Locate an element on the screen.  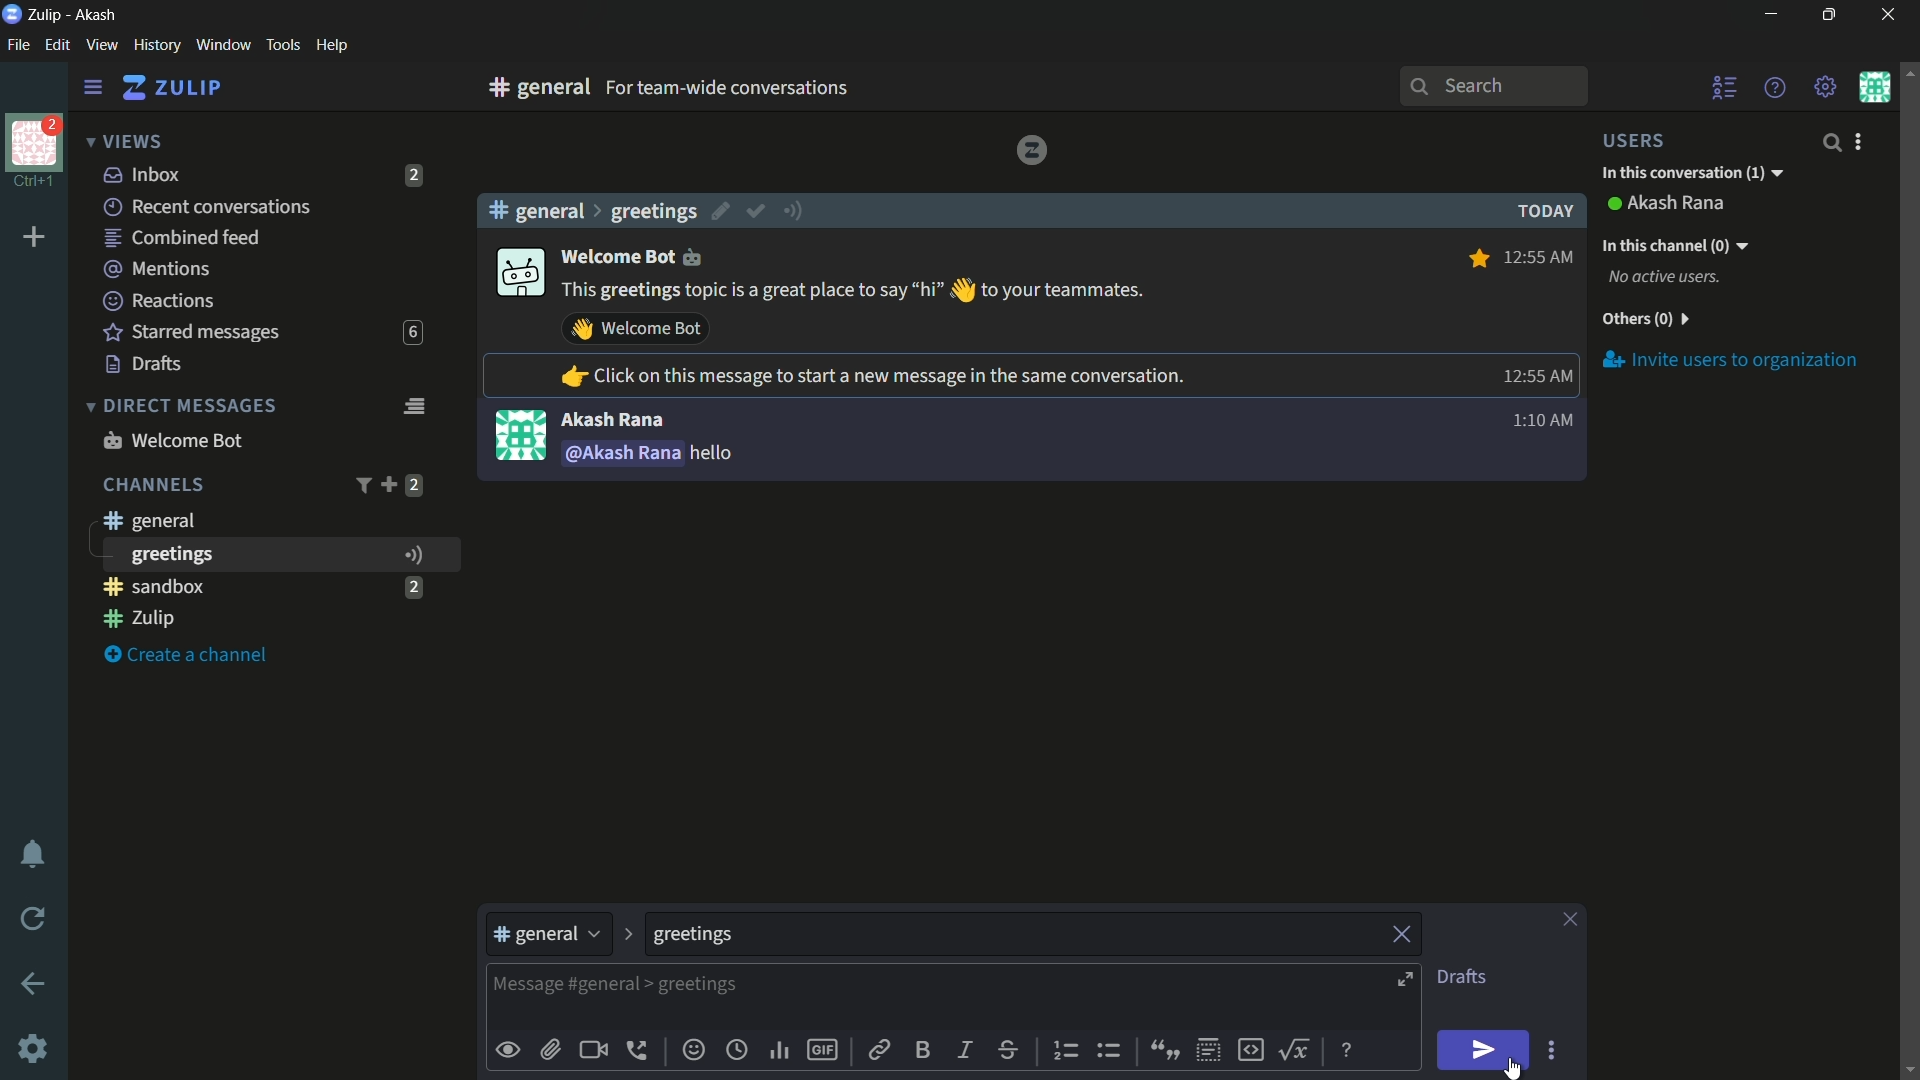
zulip channel is located at coordinates (270, 620).